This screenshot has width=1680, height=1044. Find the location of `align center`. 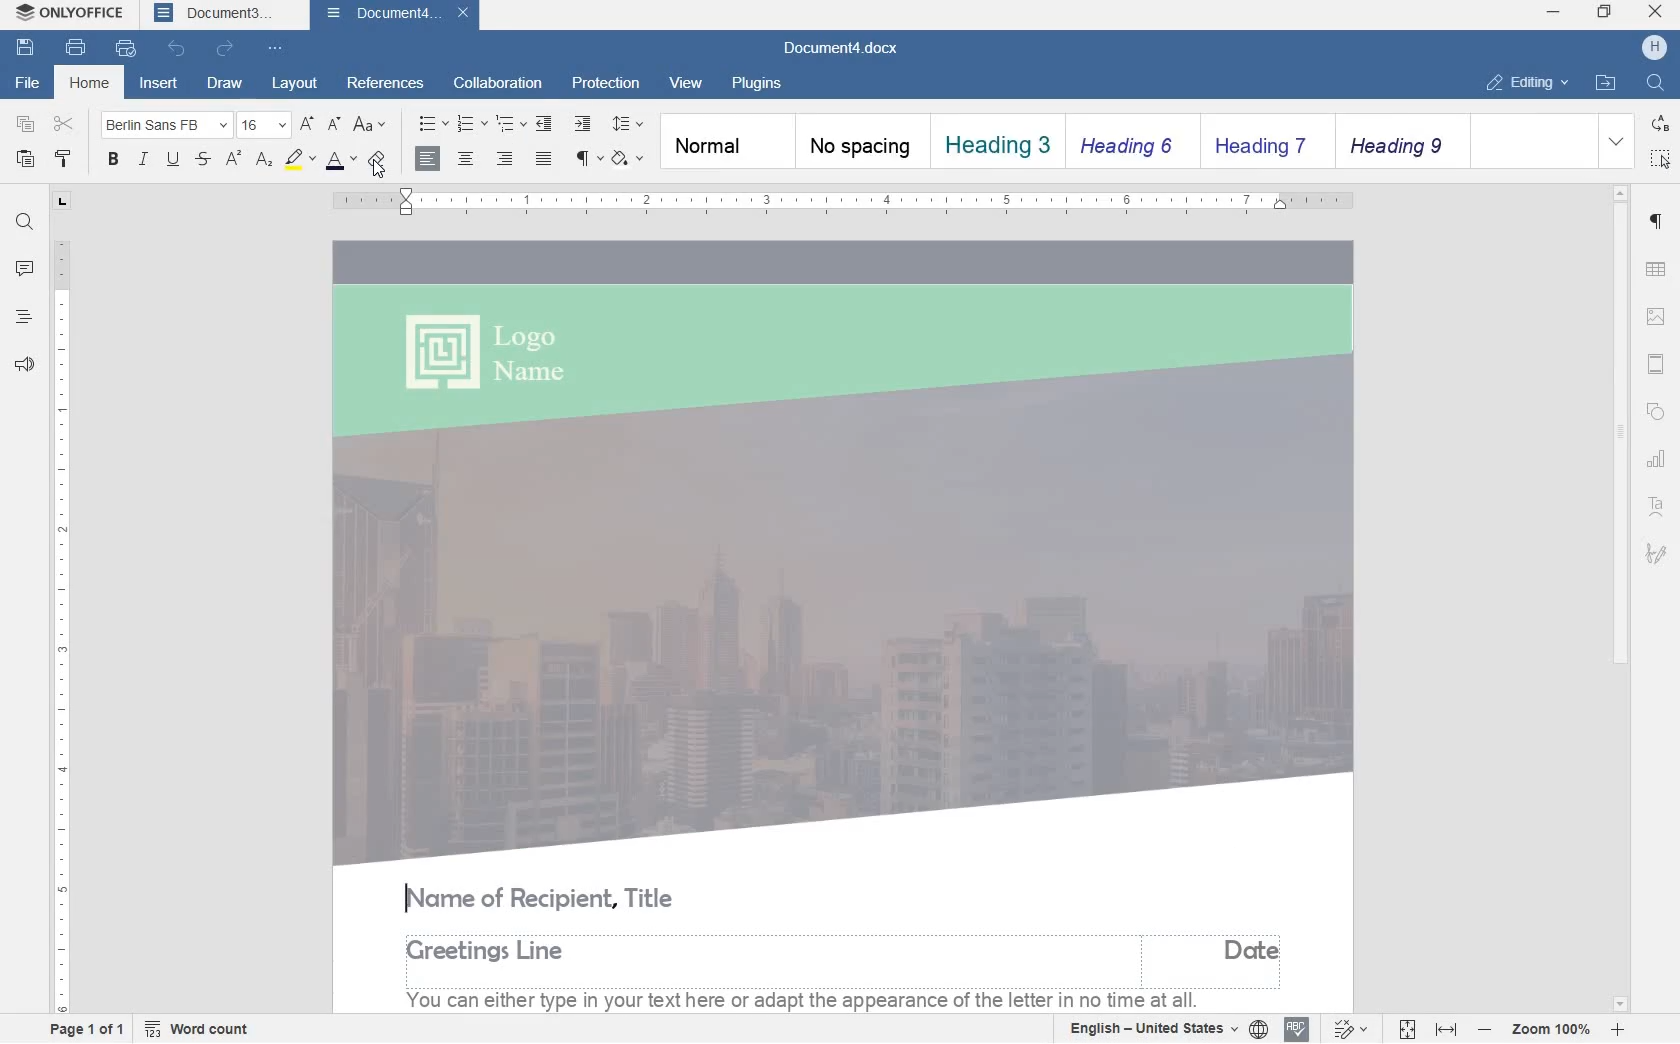

align center is located at coordinates (464, 160).